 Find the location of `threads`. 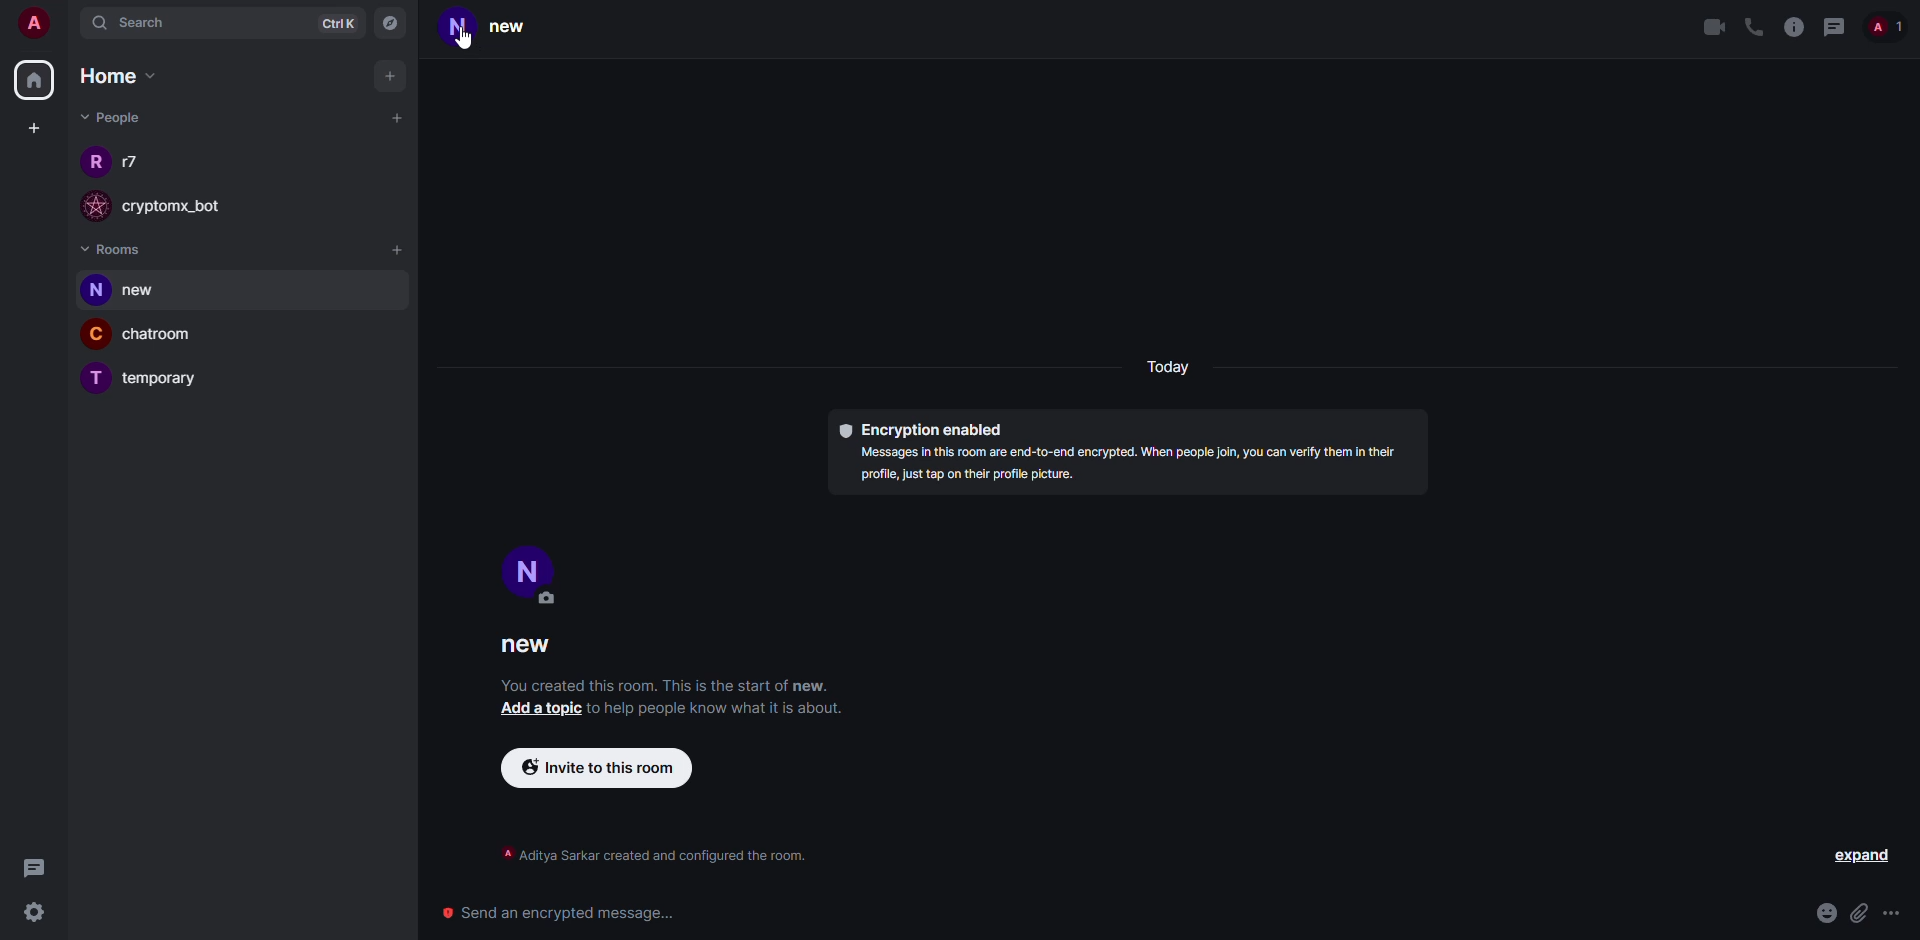

threads is located at coordinates (1835, 26).